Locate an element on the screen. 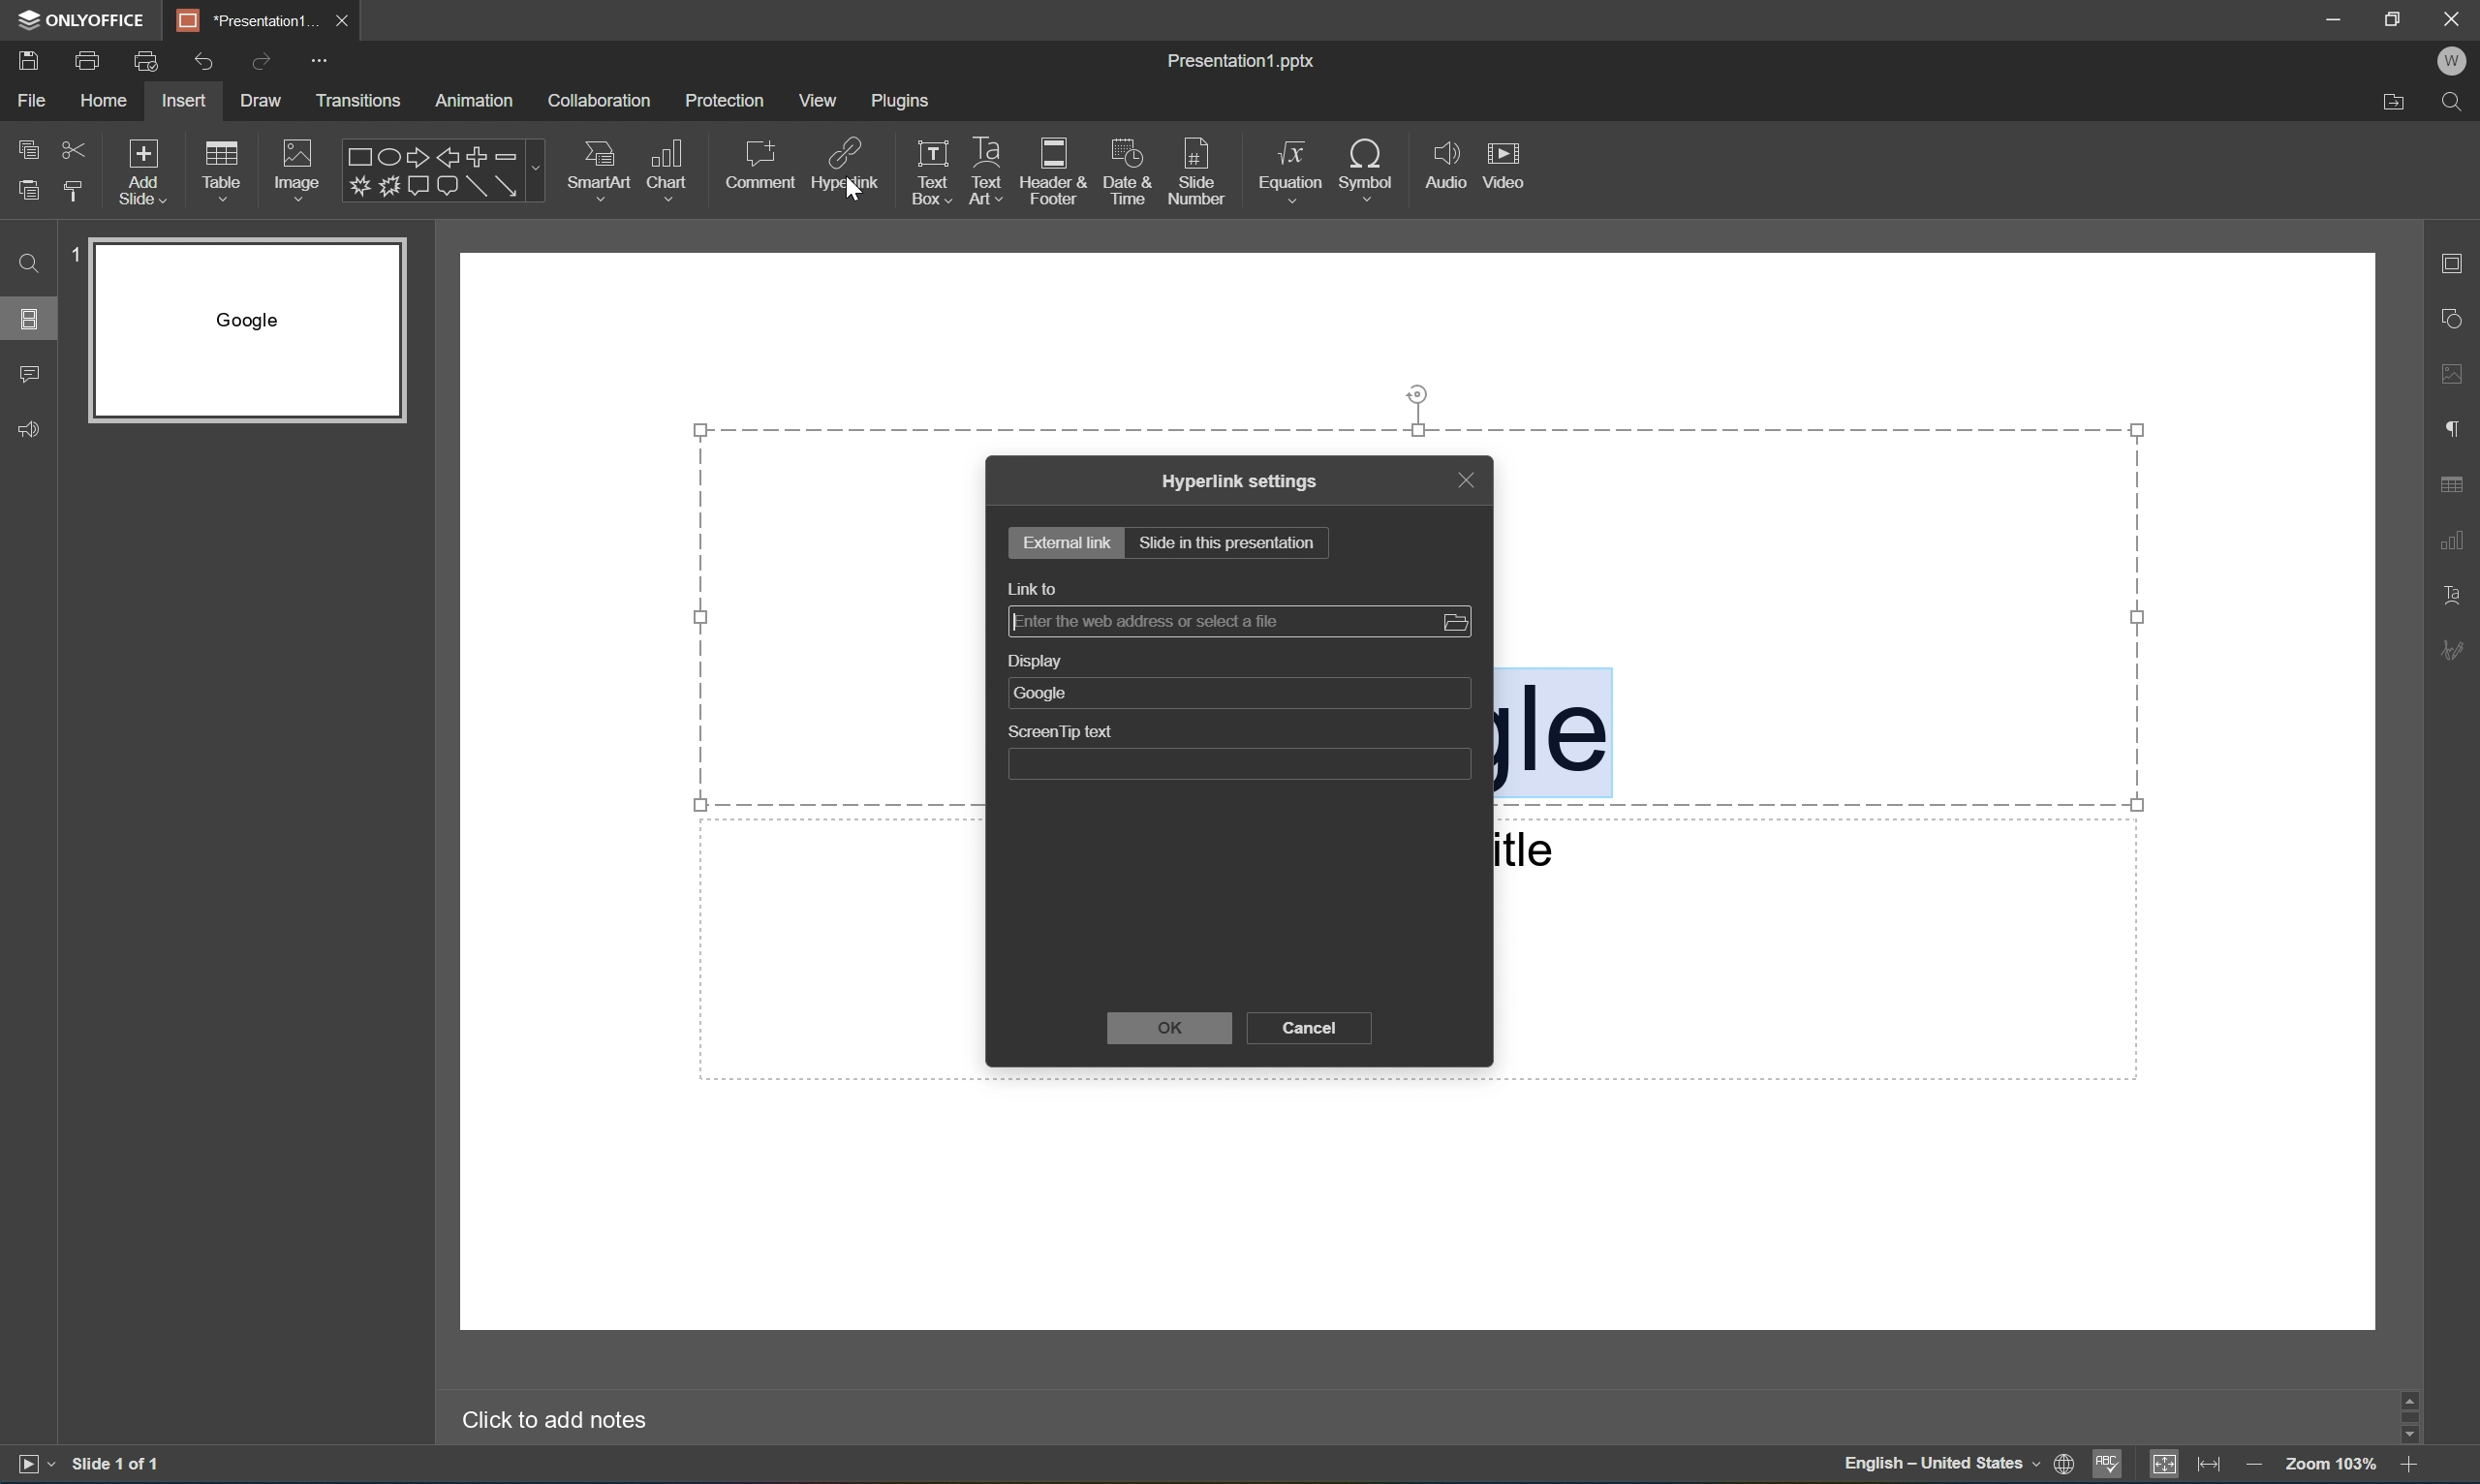  Scroll bar is located at coordinates (2410, 1415).